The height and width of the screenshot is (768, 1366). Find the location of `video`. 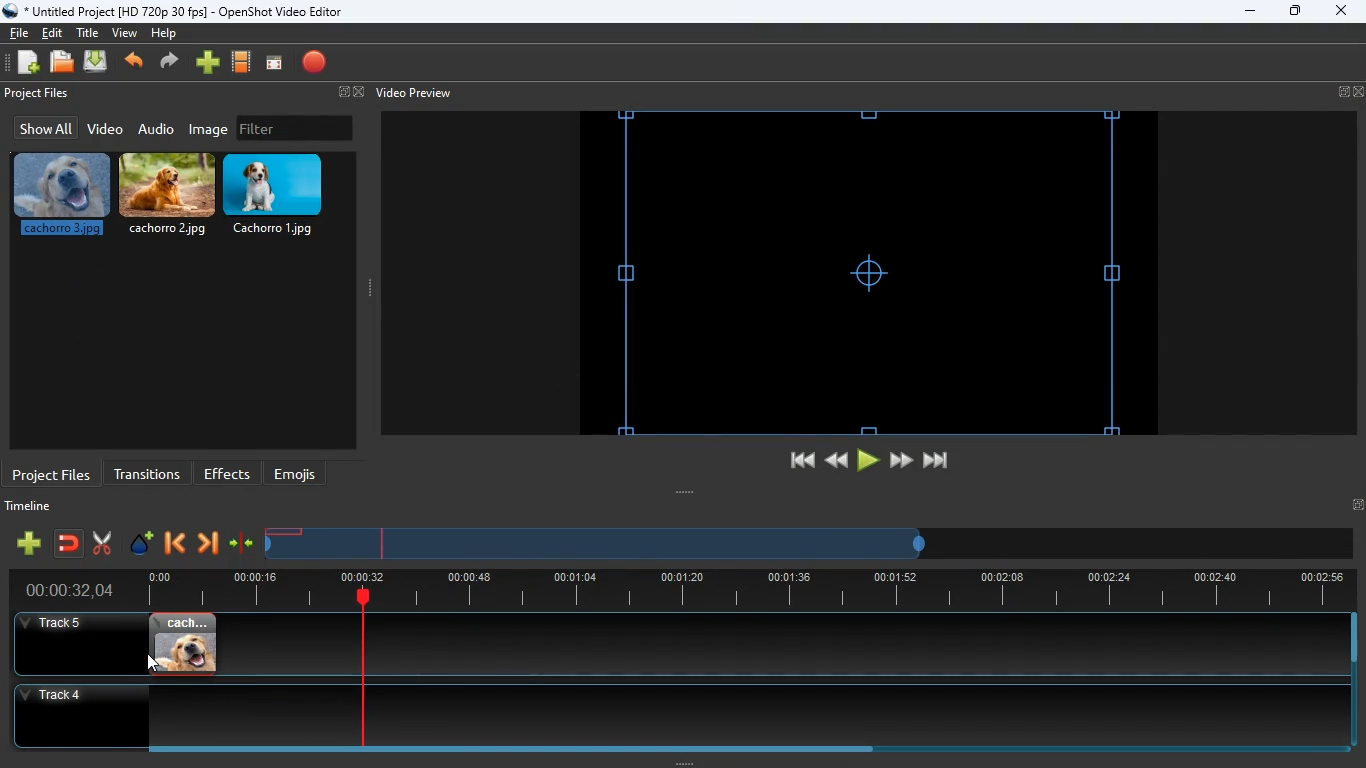

video is located at coordinates (104, 130).